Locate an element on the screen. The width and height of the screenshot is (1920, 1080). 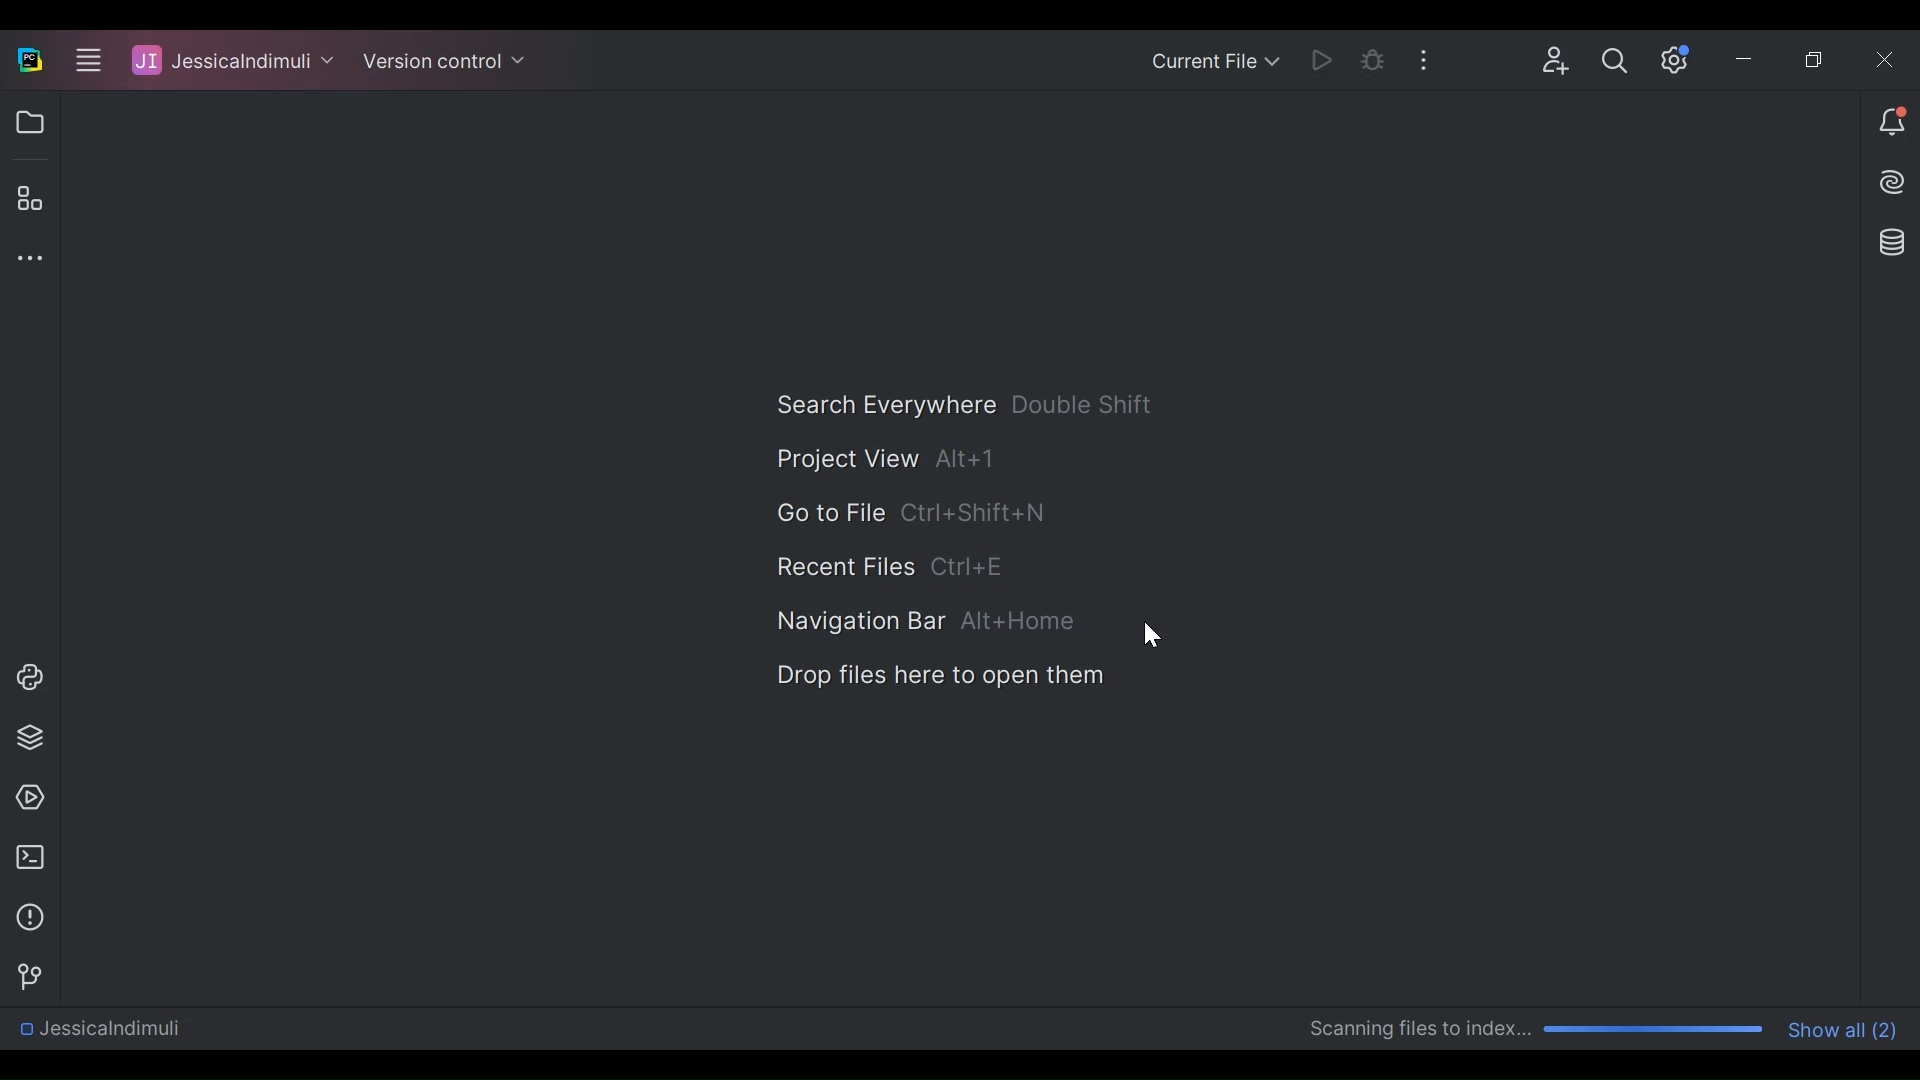
Drag files here to open them is located at coordinates (938, 675).